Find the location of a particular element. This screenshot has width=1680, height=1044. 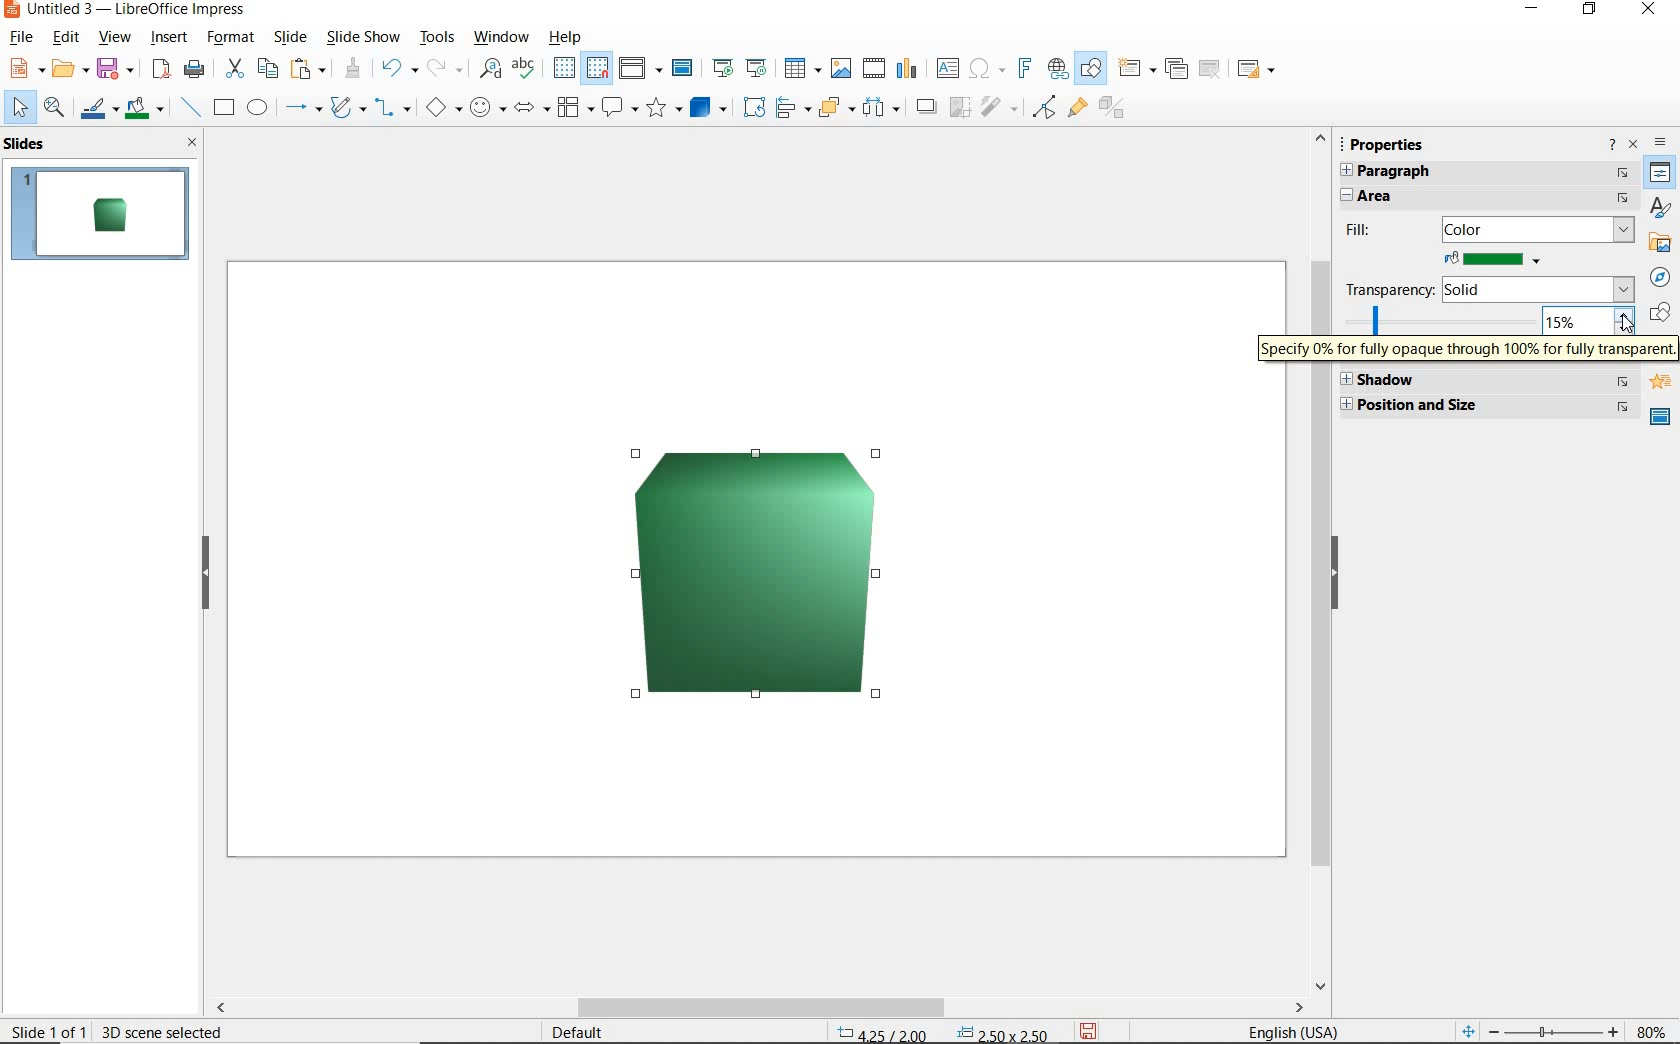

insert image is located at coordinates (841, 69).